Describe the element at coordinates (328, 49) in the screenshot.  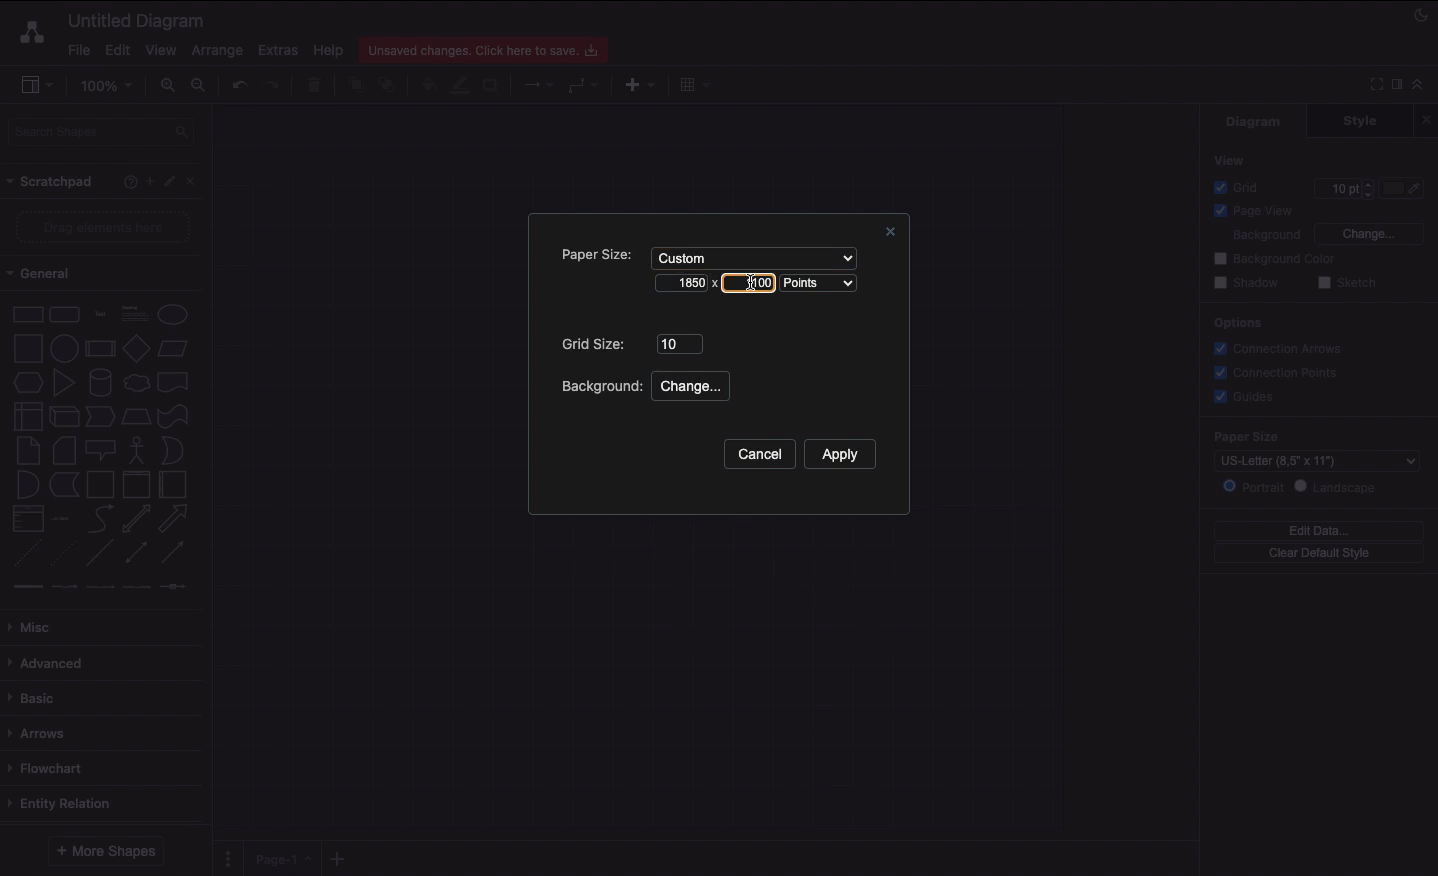
I see `Help` at that location.